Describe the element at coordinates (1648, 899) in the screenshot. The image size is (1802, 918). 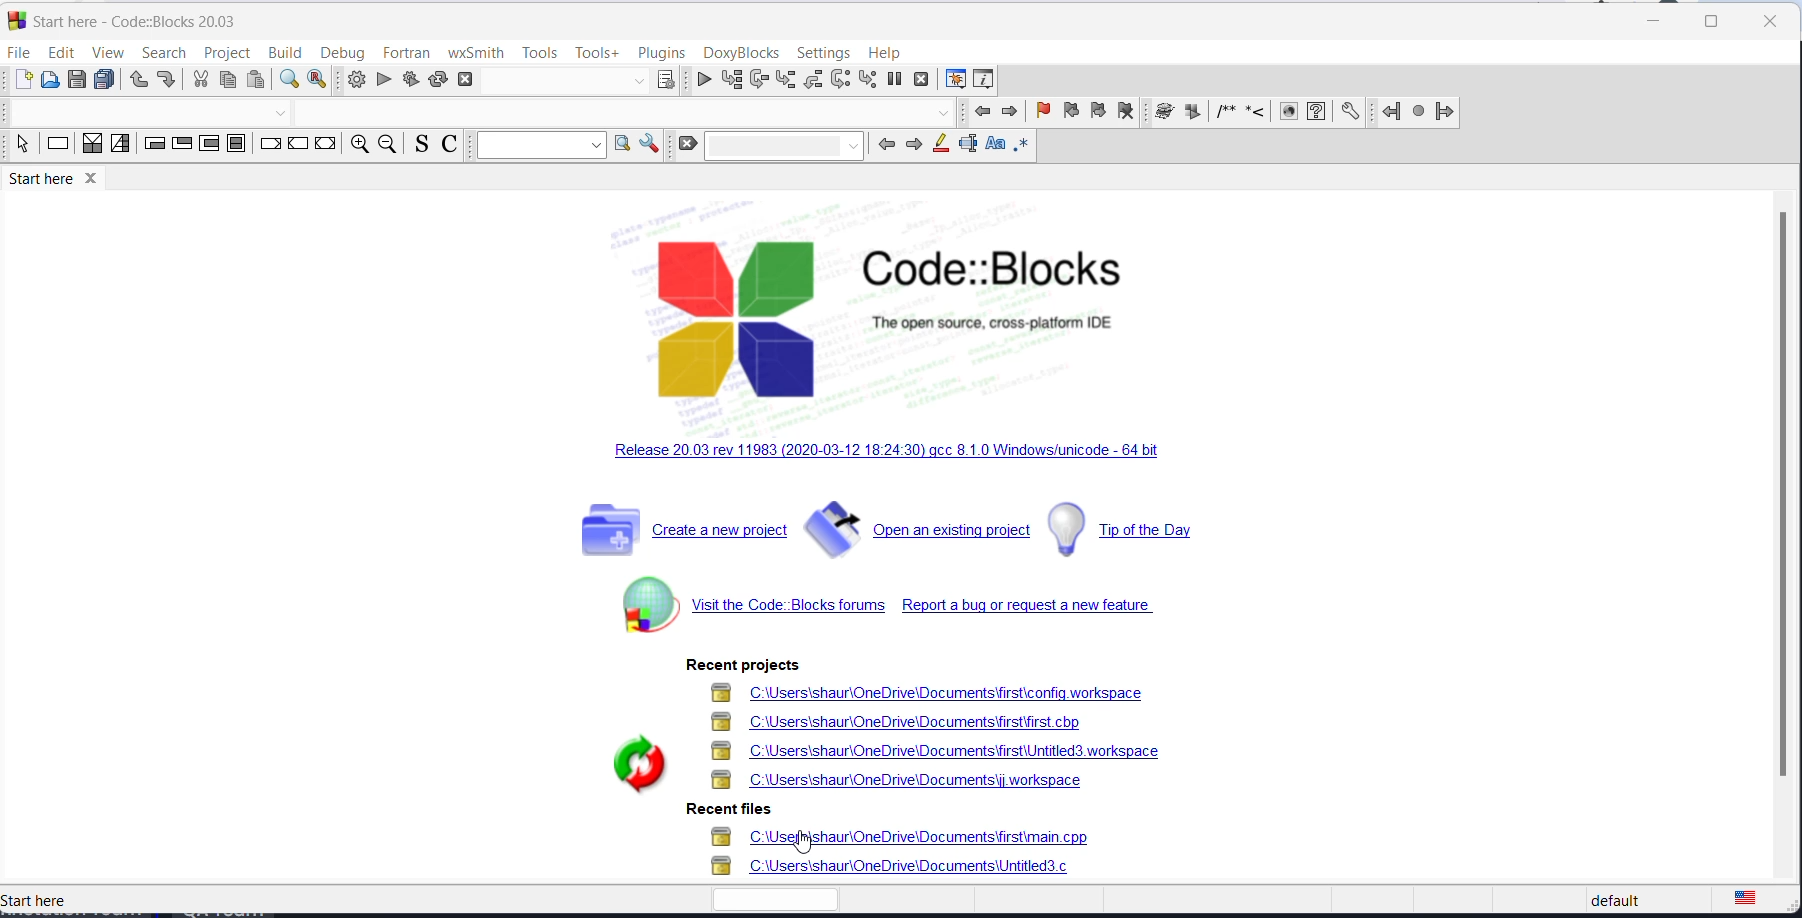
I see `default` at that location.